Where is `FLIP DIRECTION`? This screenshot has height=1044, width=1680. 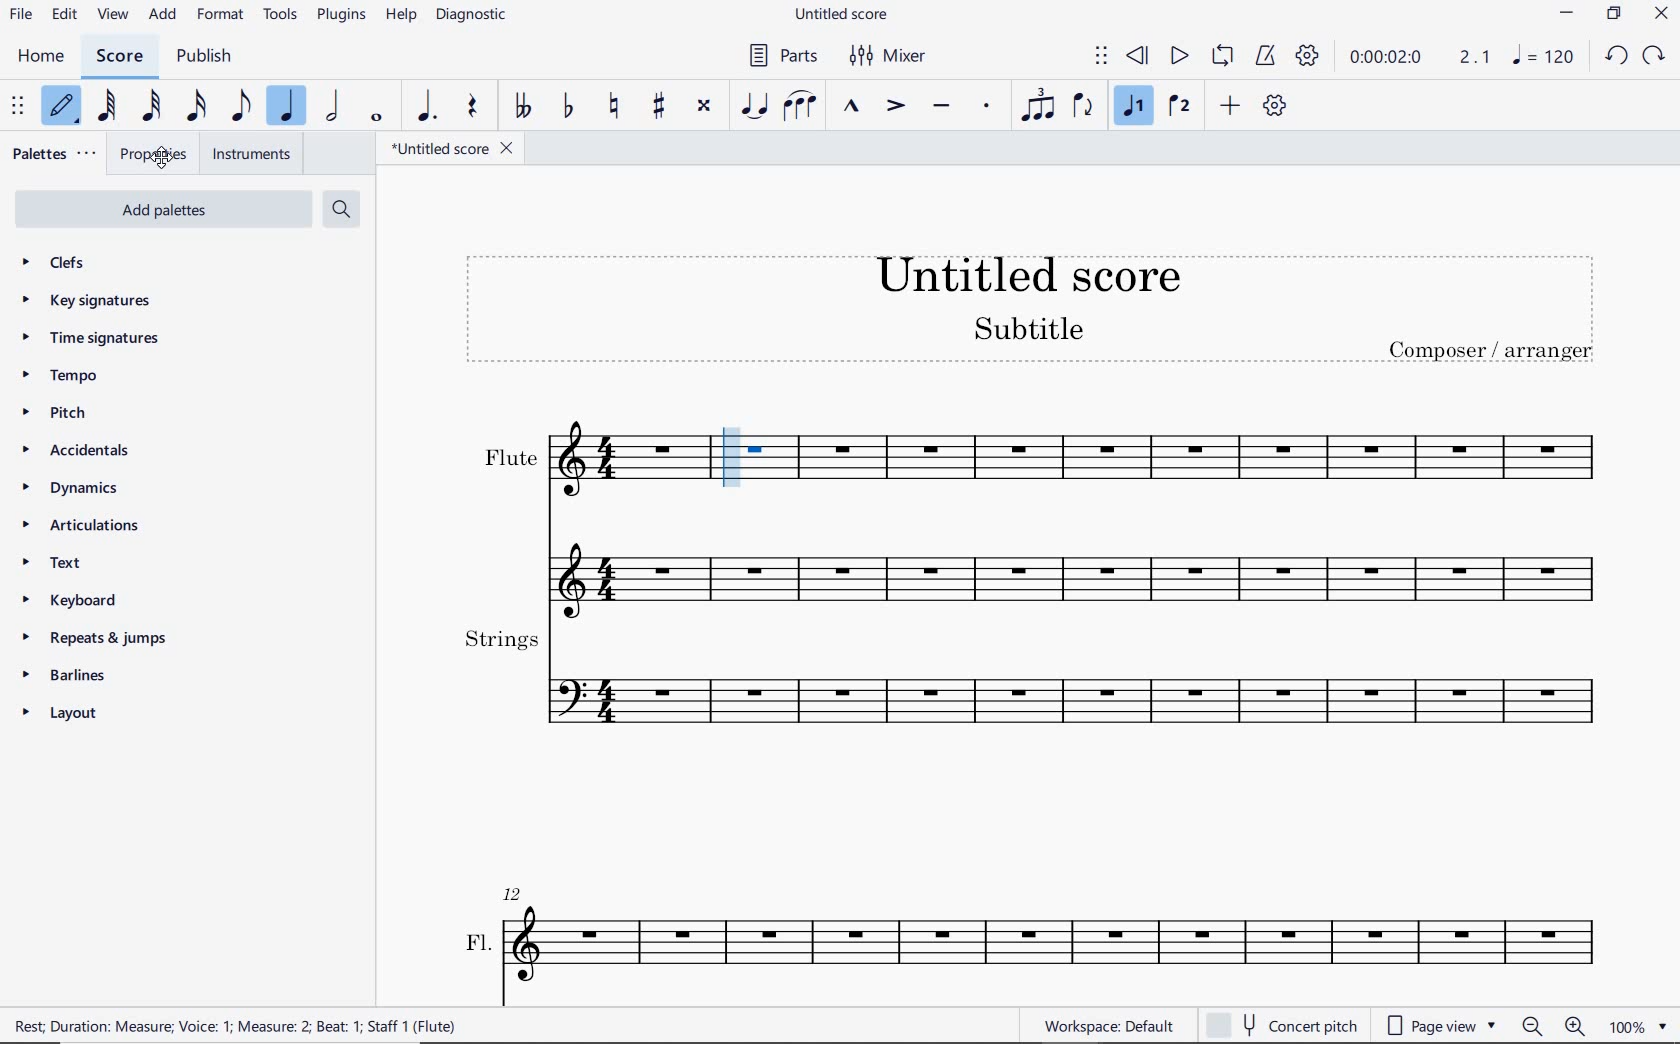
FLIP DIRECTION is located at coordinates (1083, 108).